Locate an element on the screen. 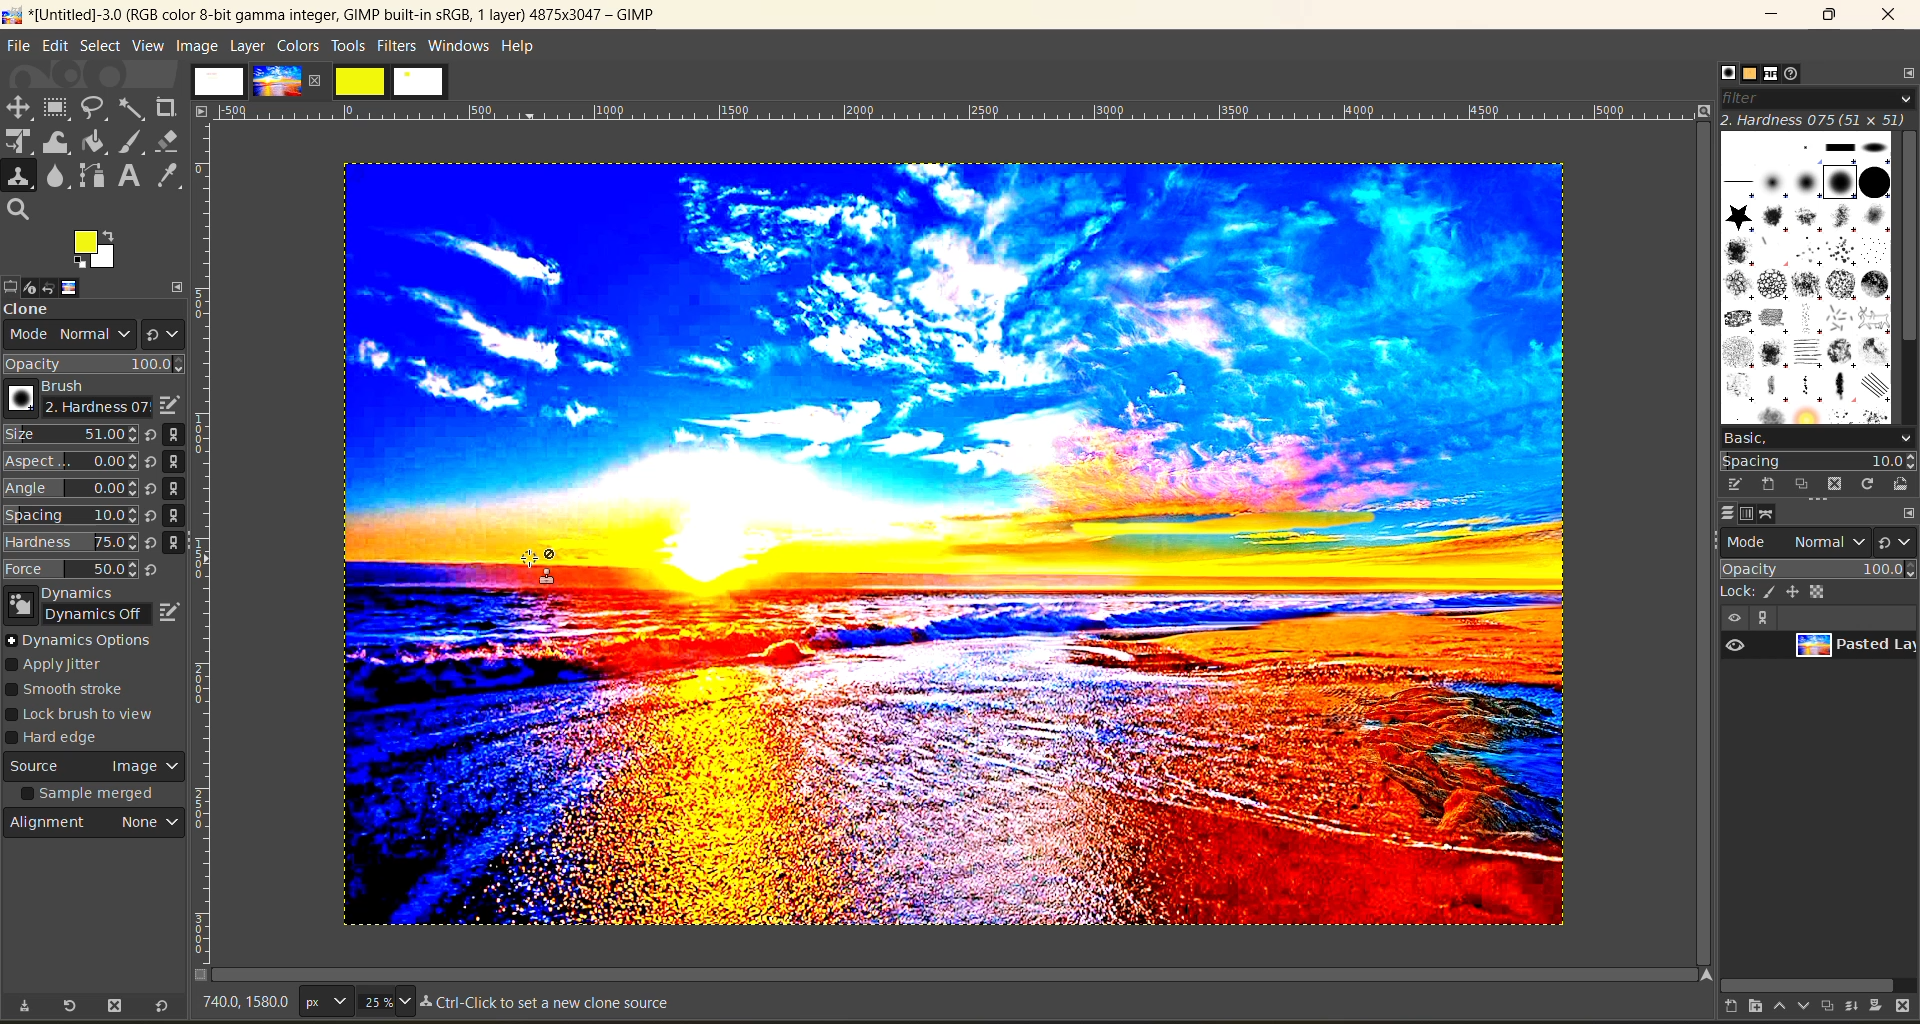 Image resolution: width=1920 pixels, height=1024 pixels. images is located at coordinates (219, 81).